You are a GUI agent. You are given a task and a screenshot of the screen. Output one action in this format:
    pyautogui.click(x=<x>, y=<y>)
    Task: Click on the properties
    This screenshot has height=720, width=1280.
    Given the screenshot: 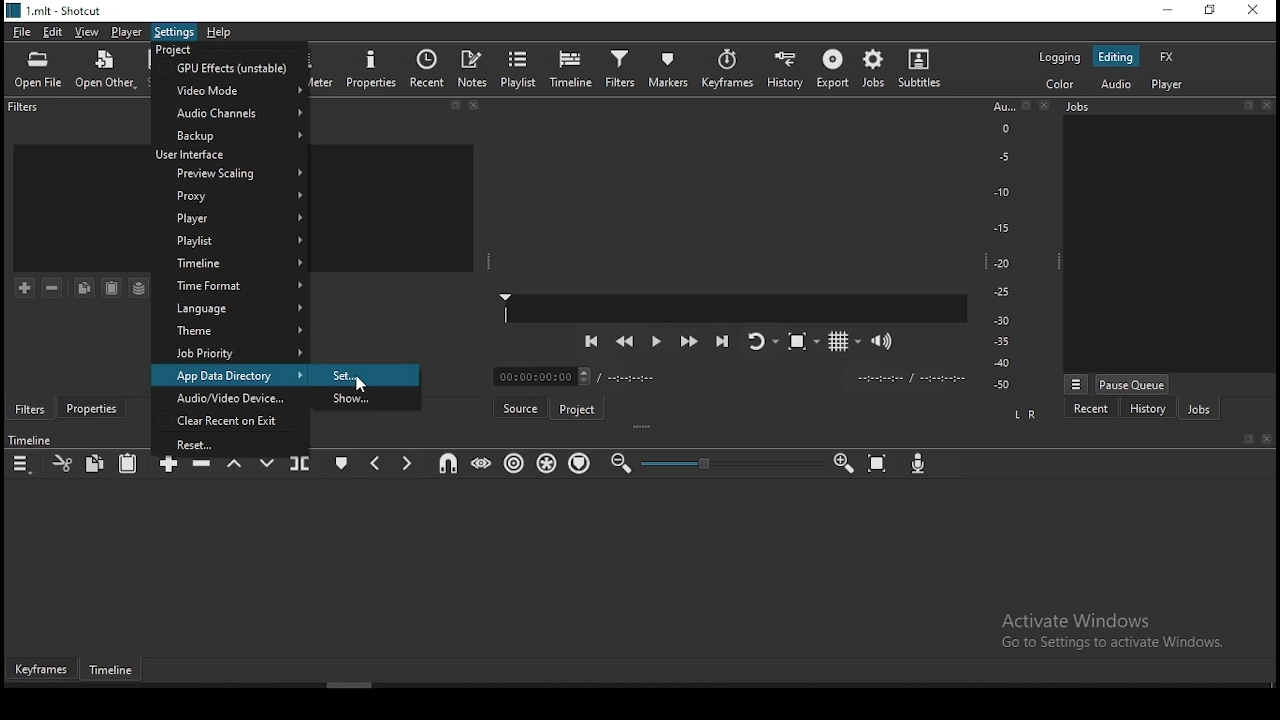 What is the action you would take?
    pyautogui.click(x=372, y=67)
    